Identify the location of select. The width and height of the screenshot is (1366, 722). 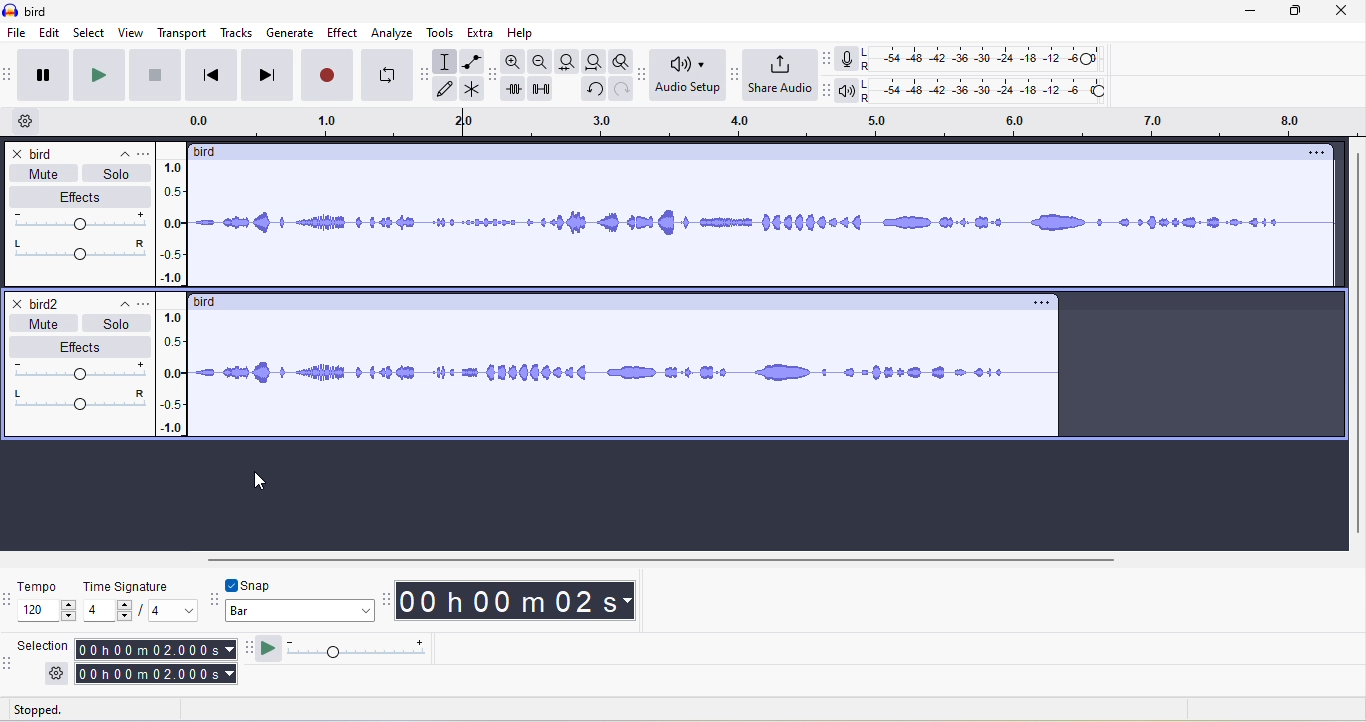
(89, 34).